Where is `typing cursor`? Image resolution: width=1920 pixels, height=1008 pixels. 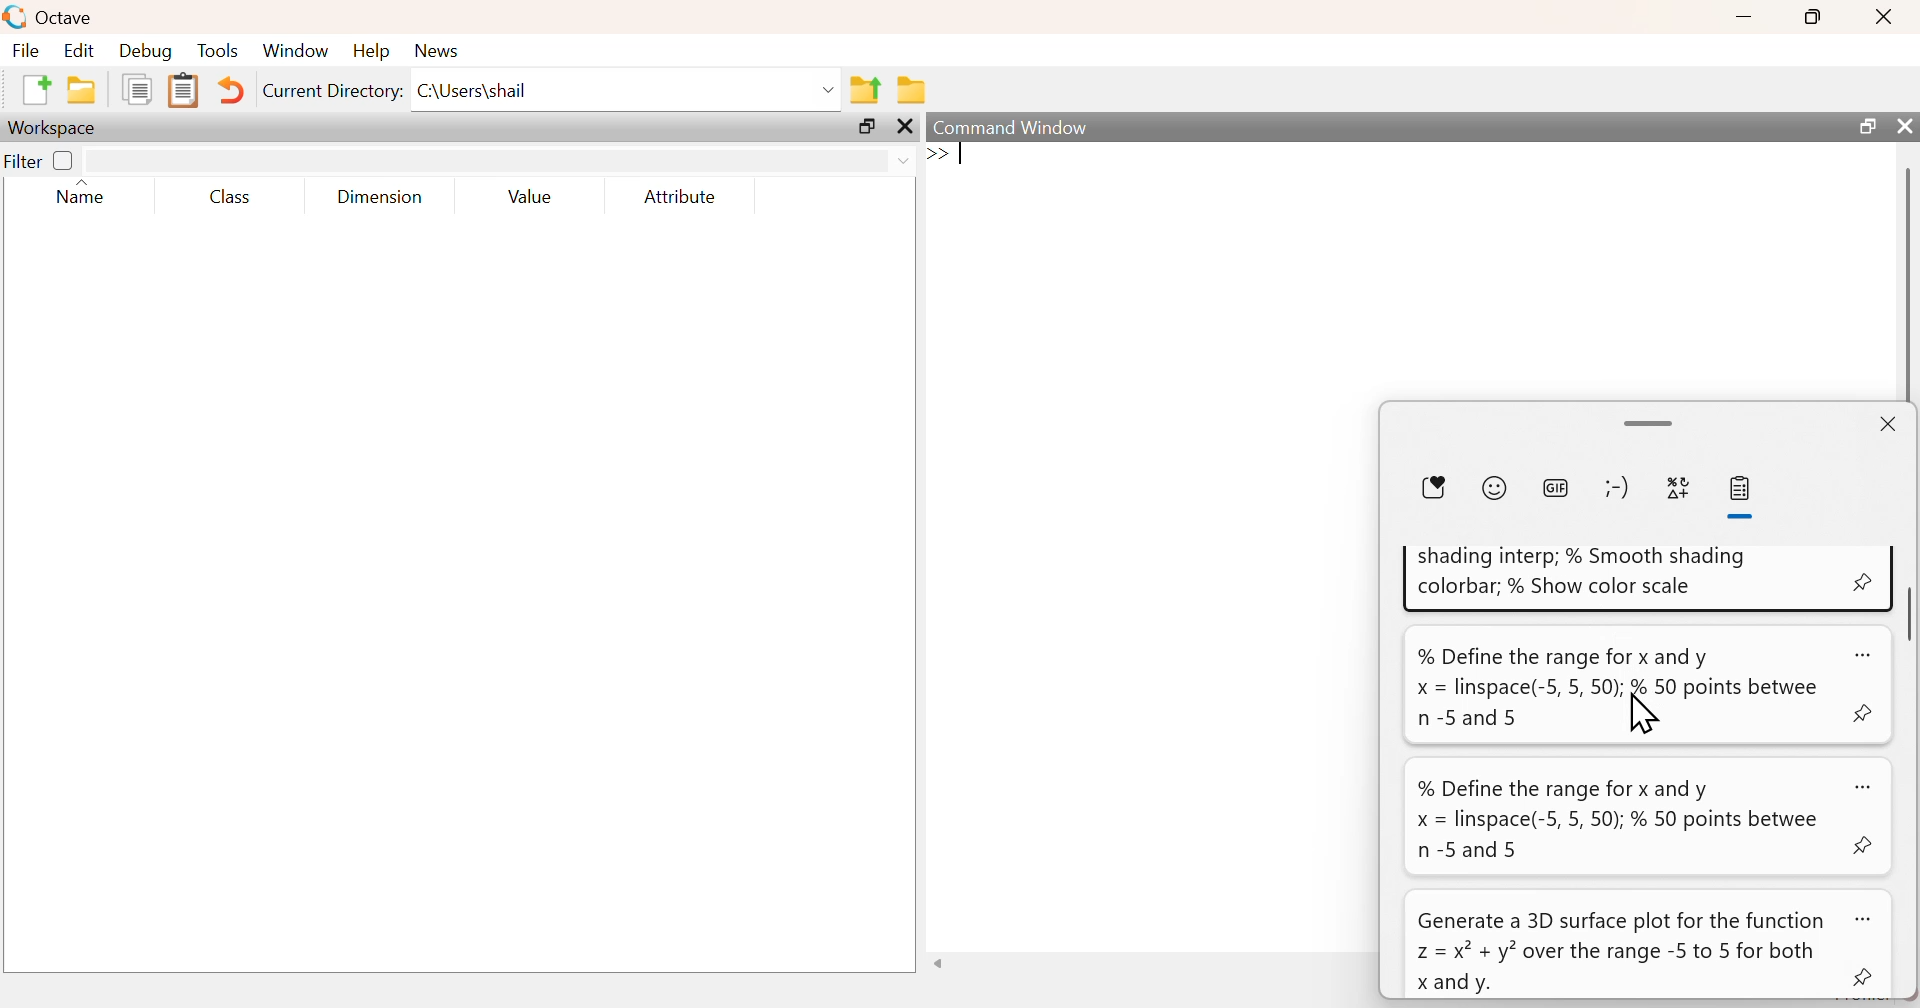
typing cursor is located at coordinates (949, 156).